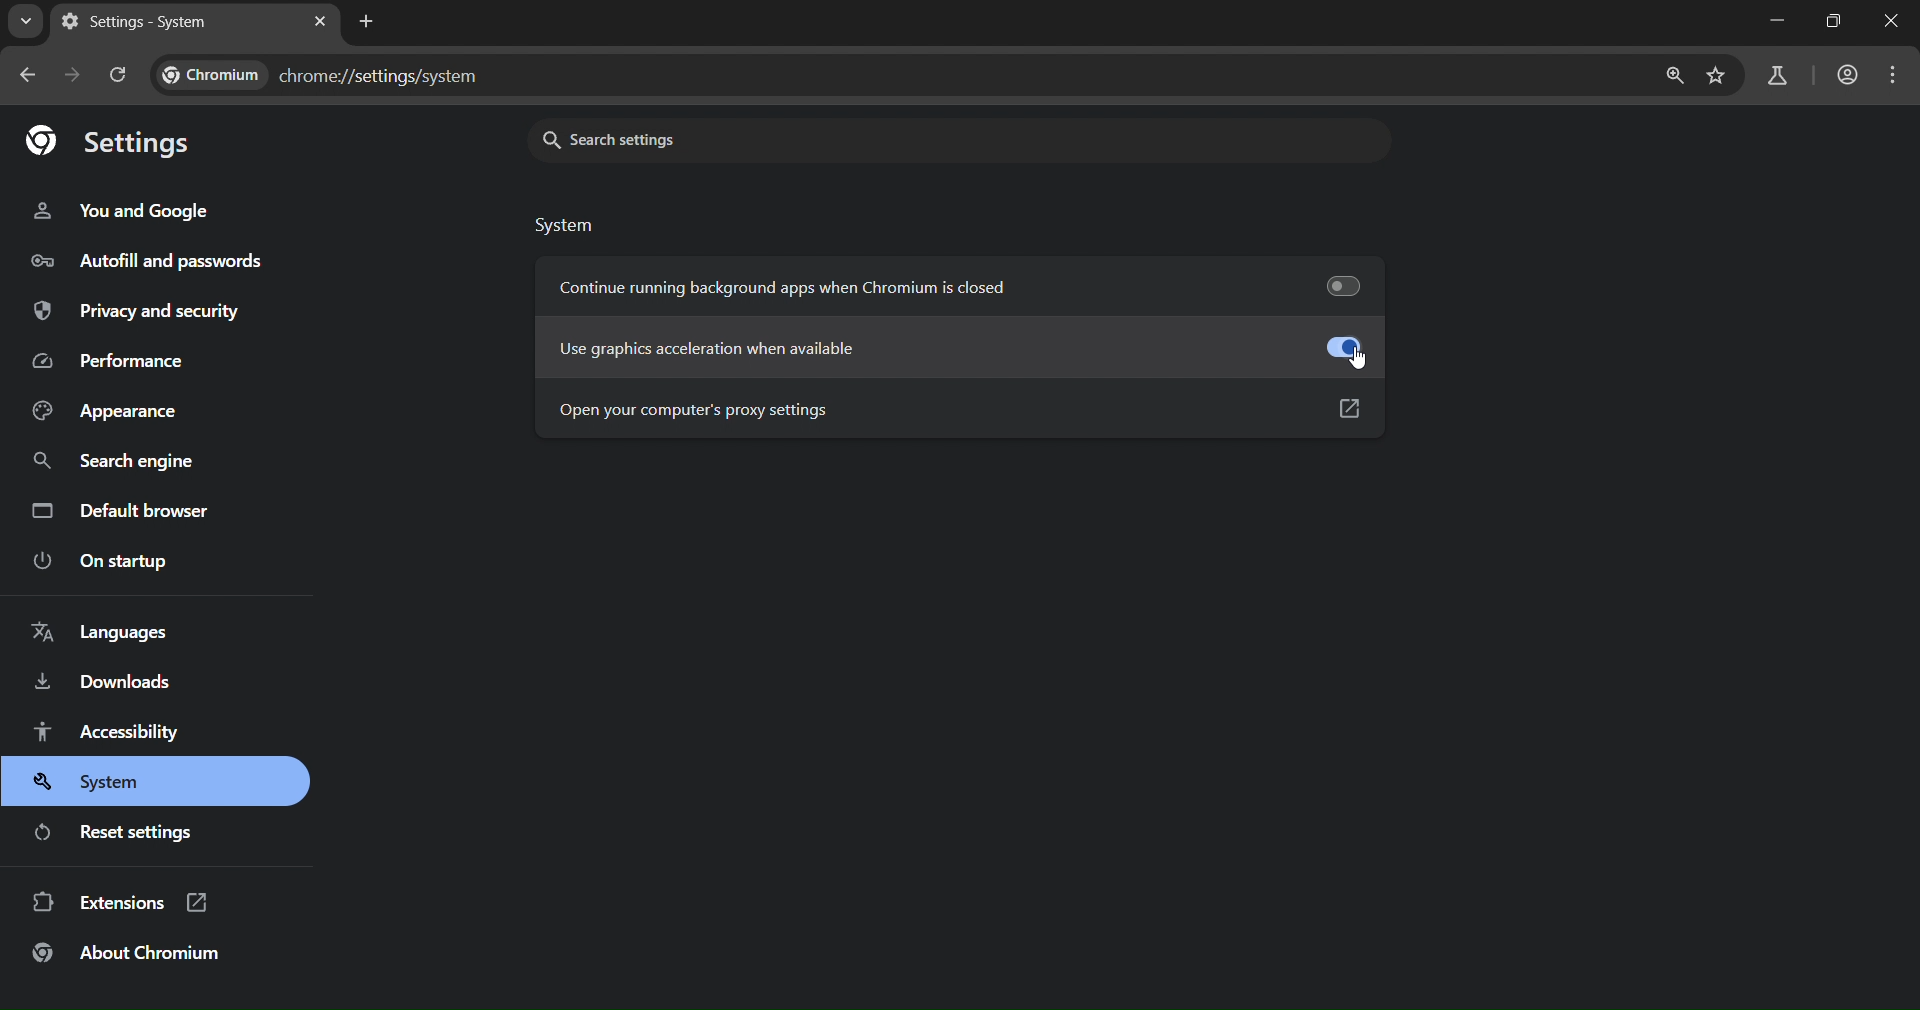 This screenshot has height=1010, width=1920. What do you see at coordinates (121, 138) in the screenshot?
I see `settings` at bounding box center [121, 138].